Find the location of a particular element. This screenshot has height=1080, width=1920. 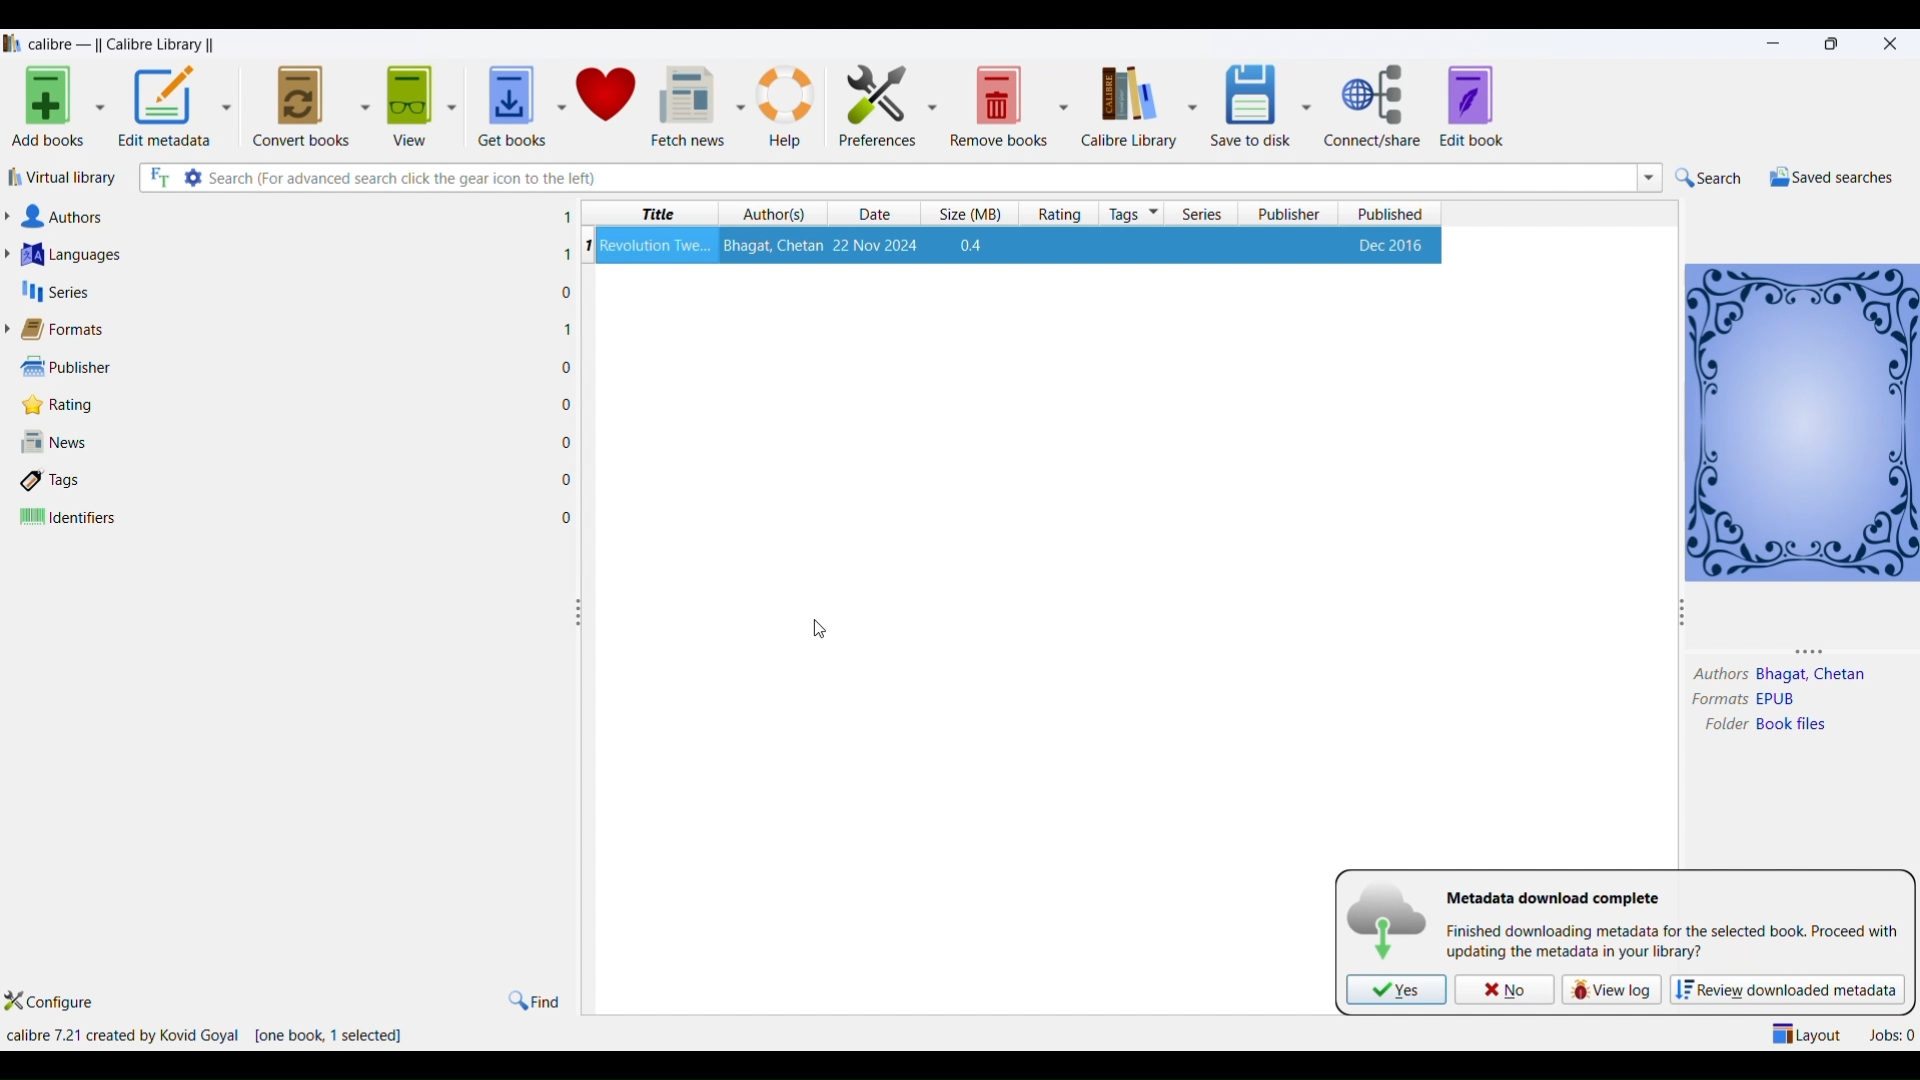

search box  is located at coordinates (919, 177).